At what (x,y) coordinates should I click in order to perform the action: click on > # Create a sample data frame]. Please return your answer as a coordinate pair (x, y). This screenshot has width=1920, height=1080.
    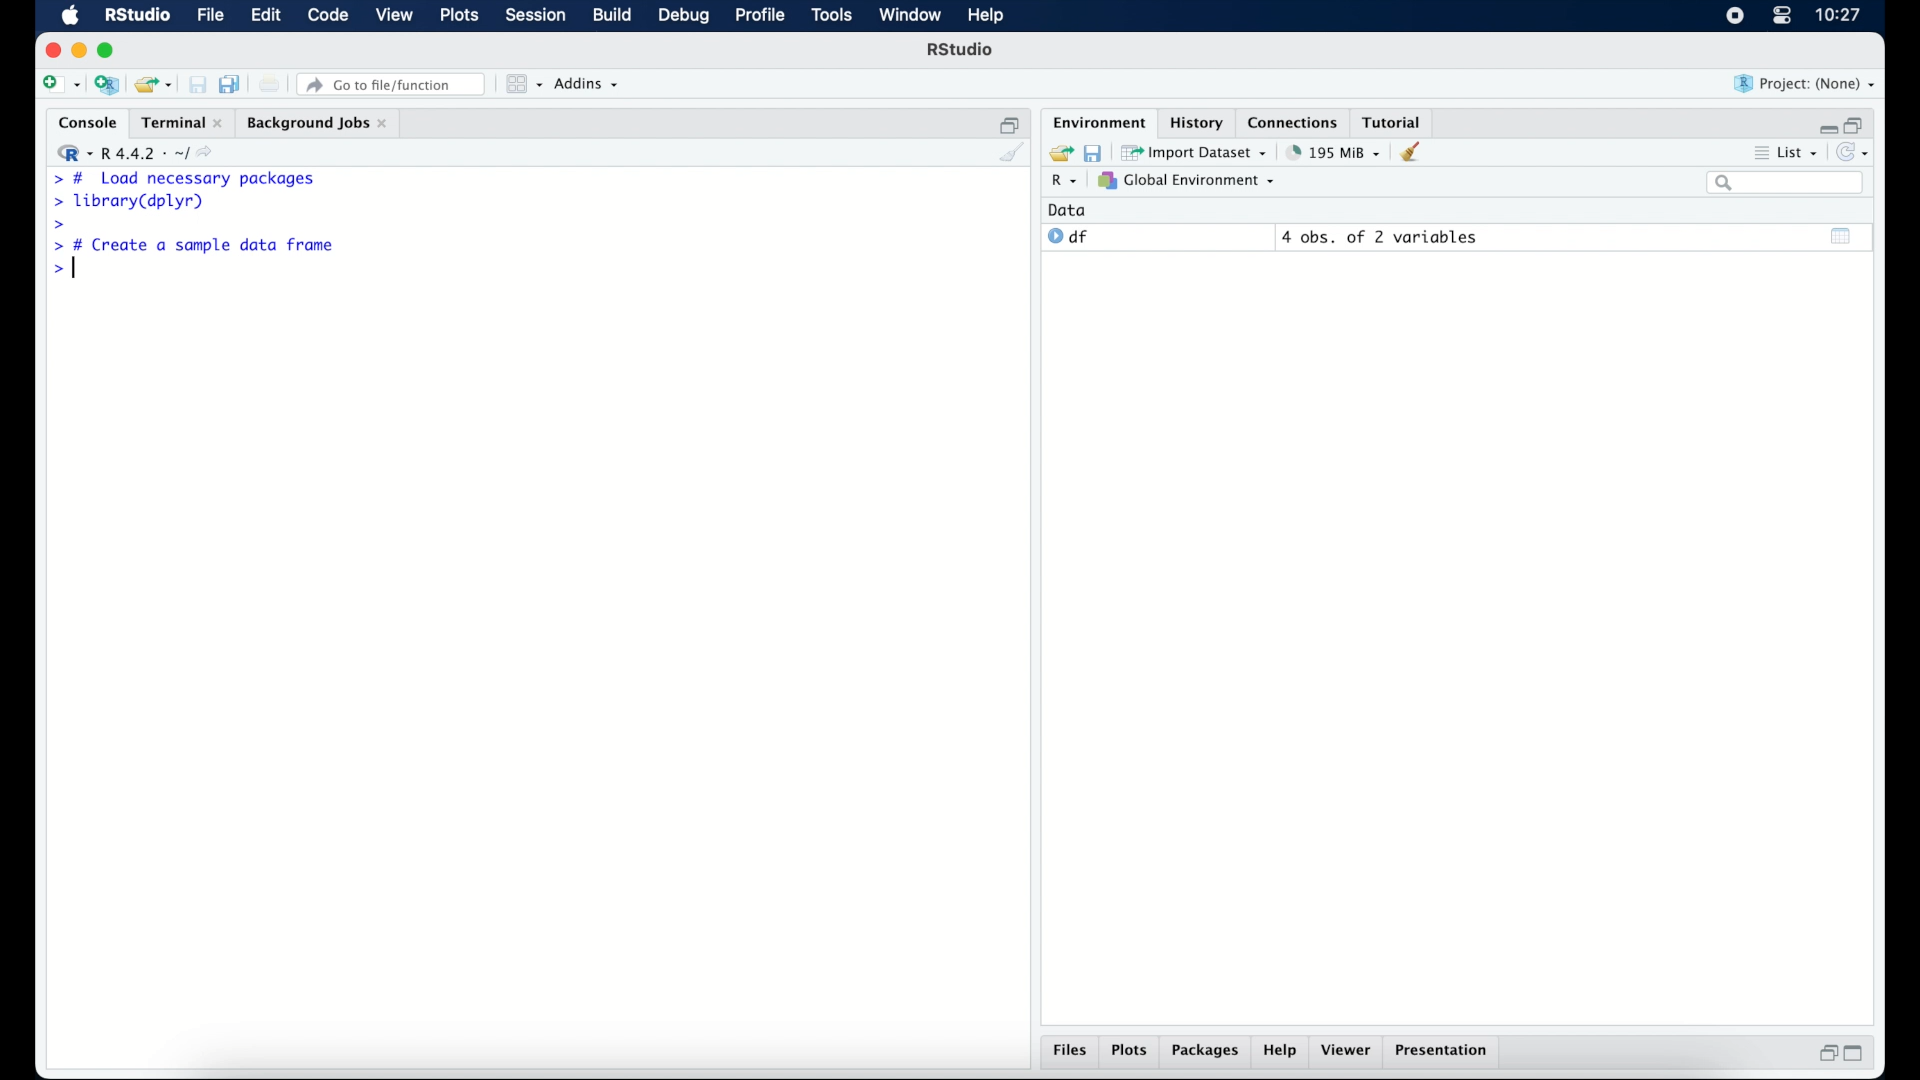
    Looking at the image, I should click on (198, 247).